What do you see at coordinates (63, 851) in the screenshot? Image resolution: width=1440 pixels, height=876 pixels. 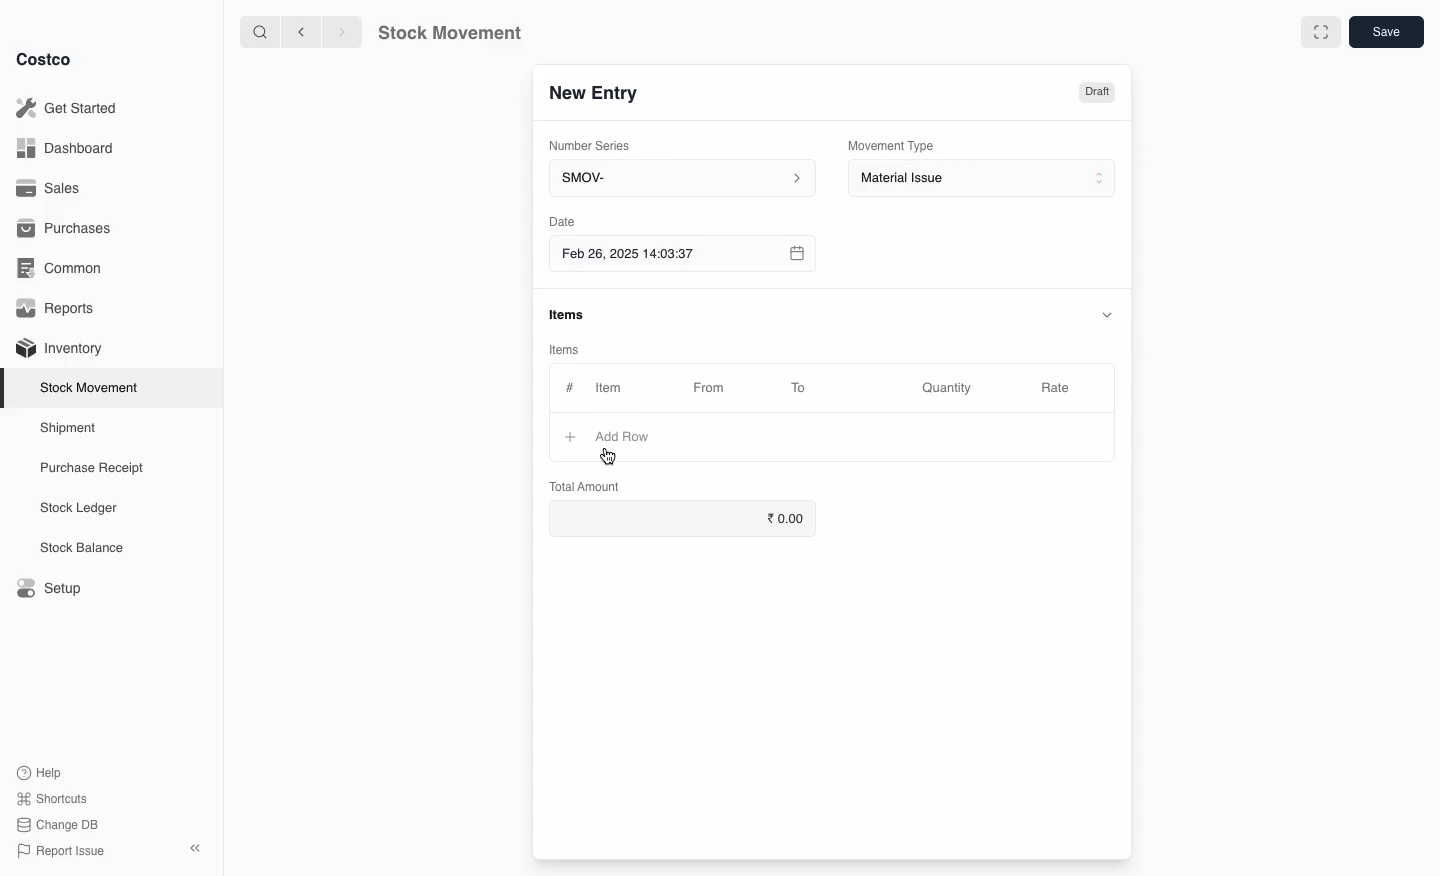 I see `Report Issue` at bounding box center [63, 851].